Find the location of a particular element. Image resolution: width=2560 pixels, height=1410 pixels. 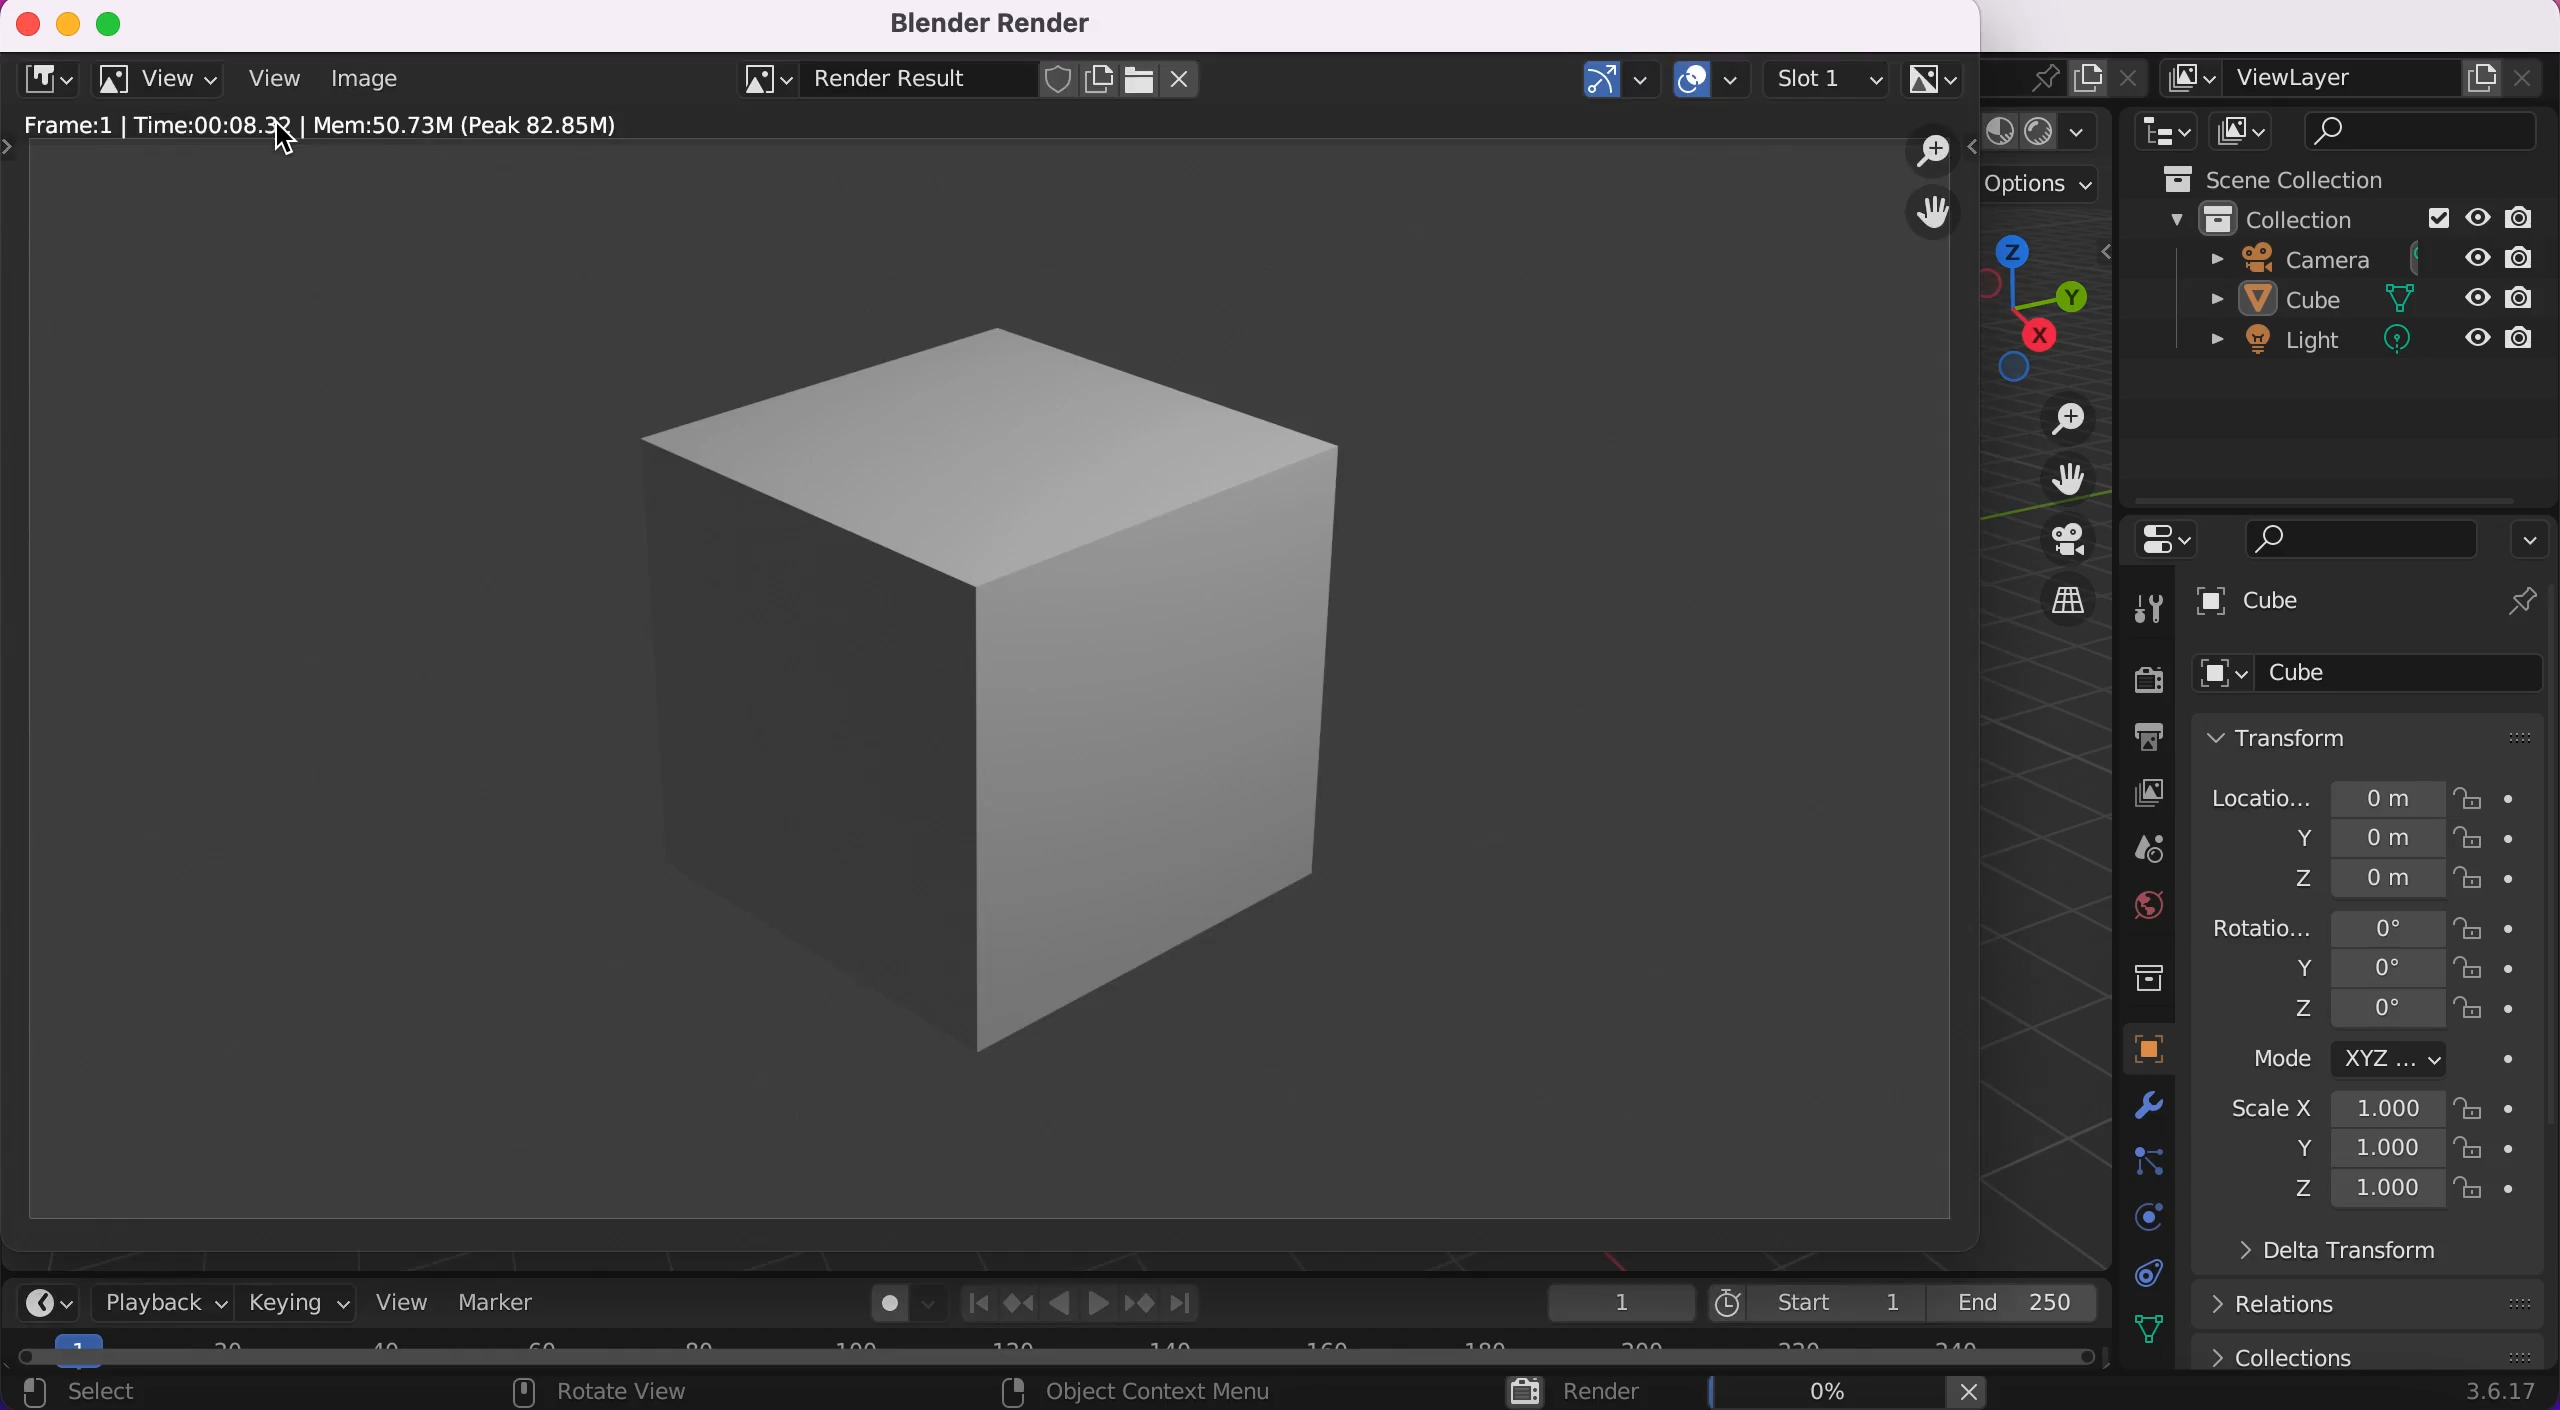

editor type is located at coordinates (2163, 133).